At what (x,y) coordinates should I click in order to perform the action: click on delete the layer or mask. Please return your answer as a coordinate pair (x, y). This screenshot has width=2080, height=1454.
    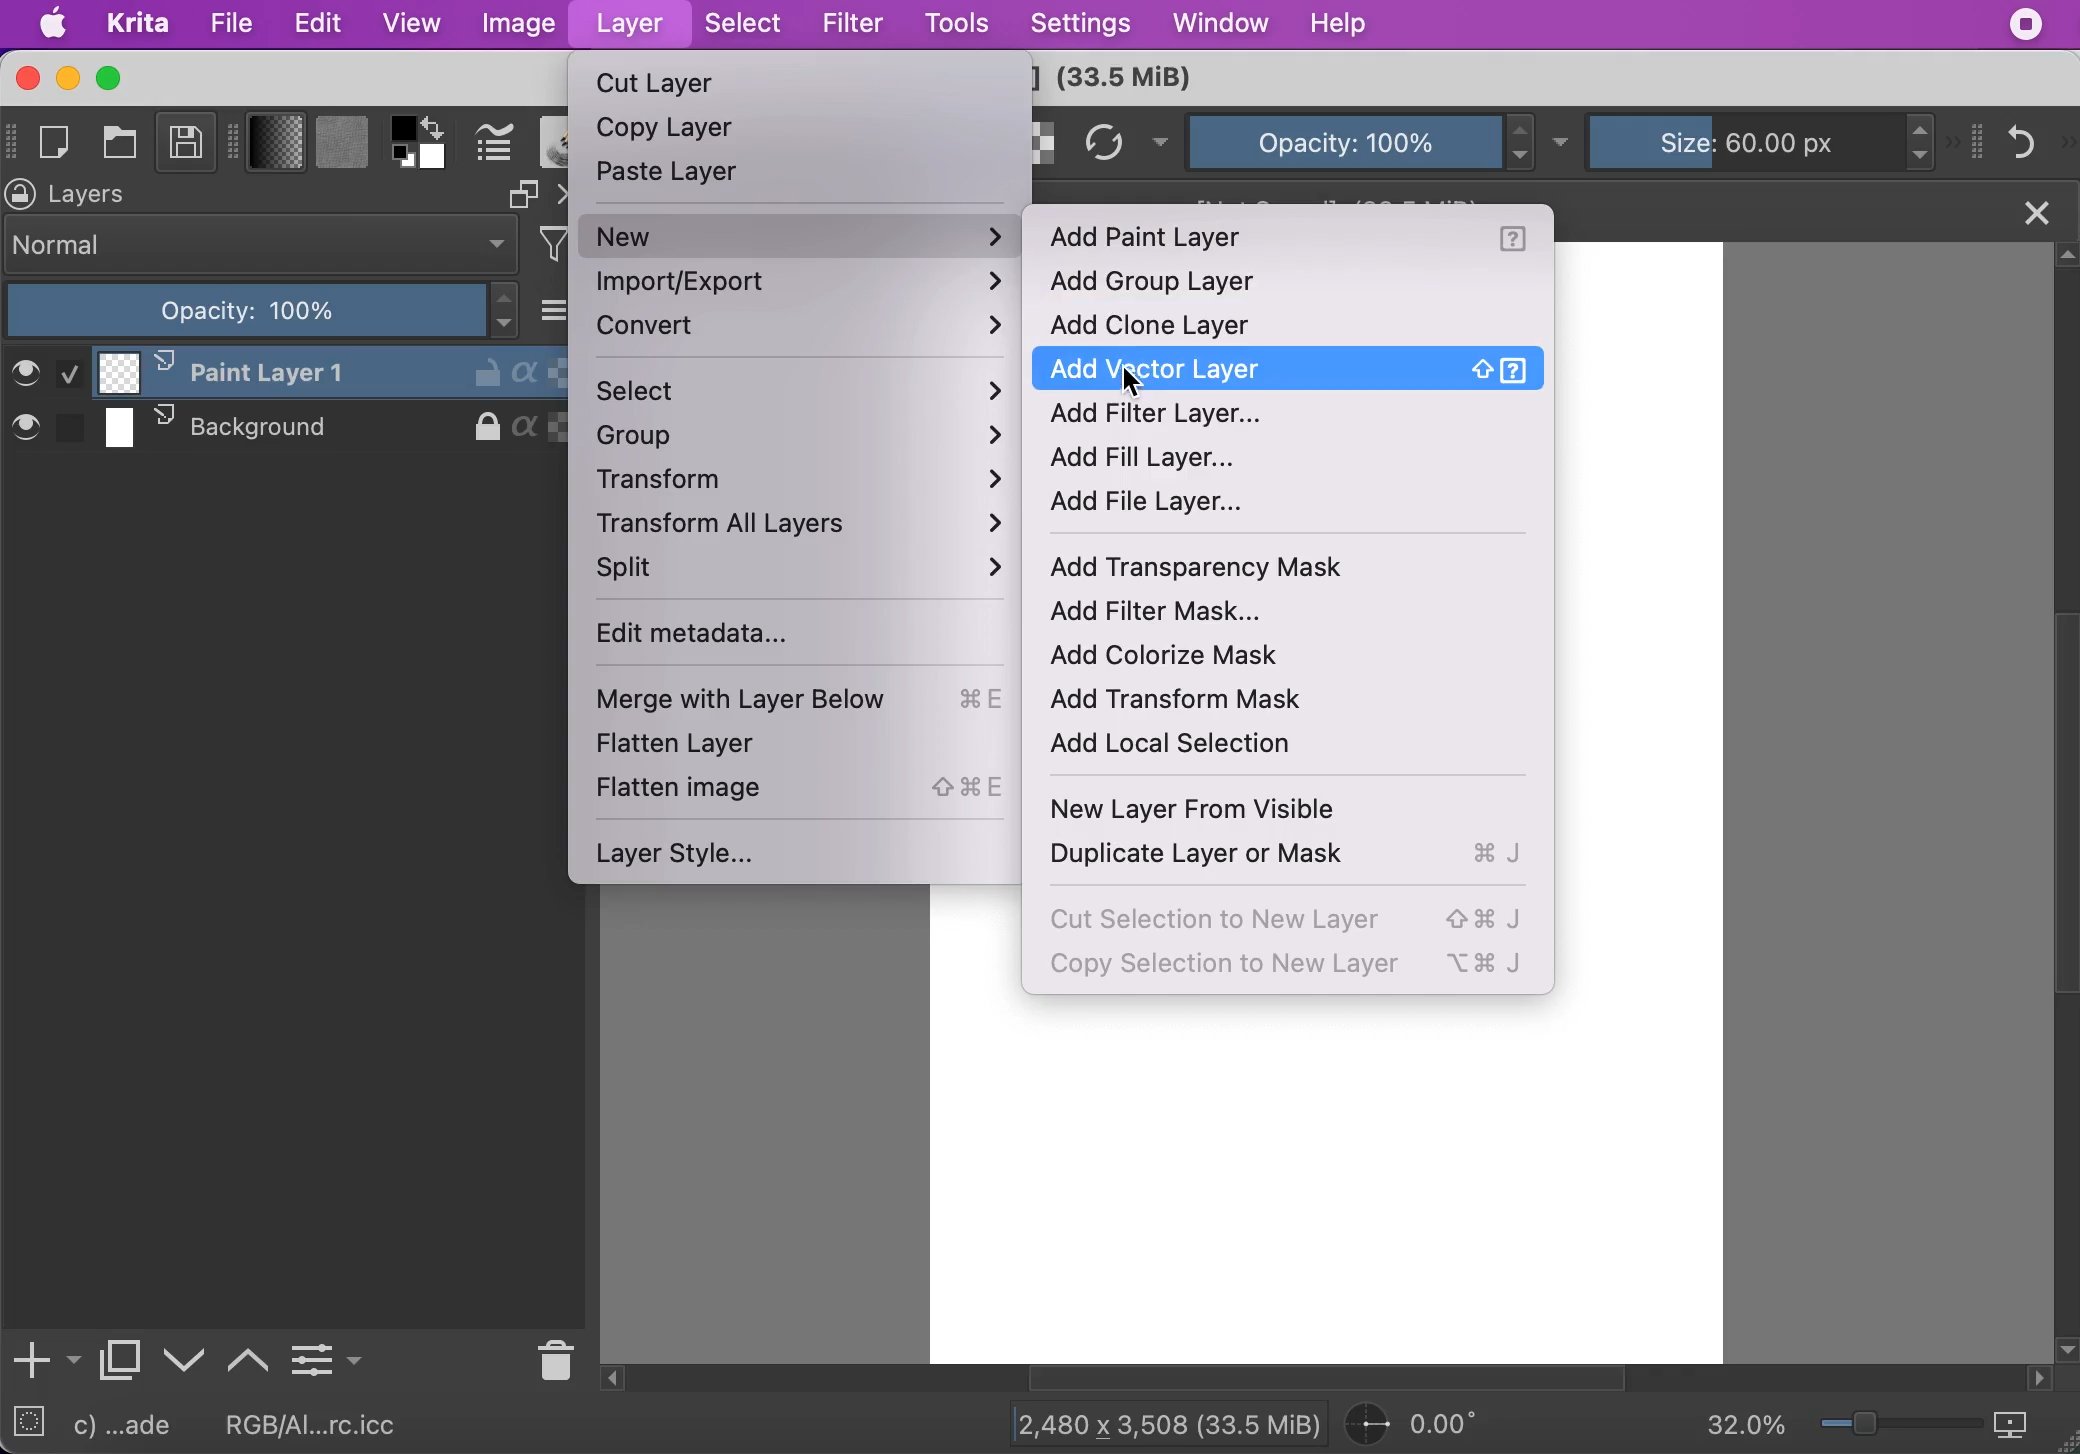
    Looking at the image, I should click on (551, 1357).